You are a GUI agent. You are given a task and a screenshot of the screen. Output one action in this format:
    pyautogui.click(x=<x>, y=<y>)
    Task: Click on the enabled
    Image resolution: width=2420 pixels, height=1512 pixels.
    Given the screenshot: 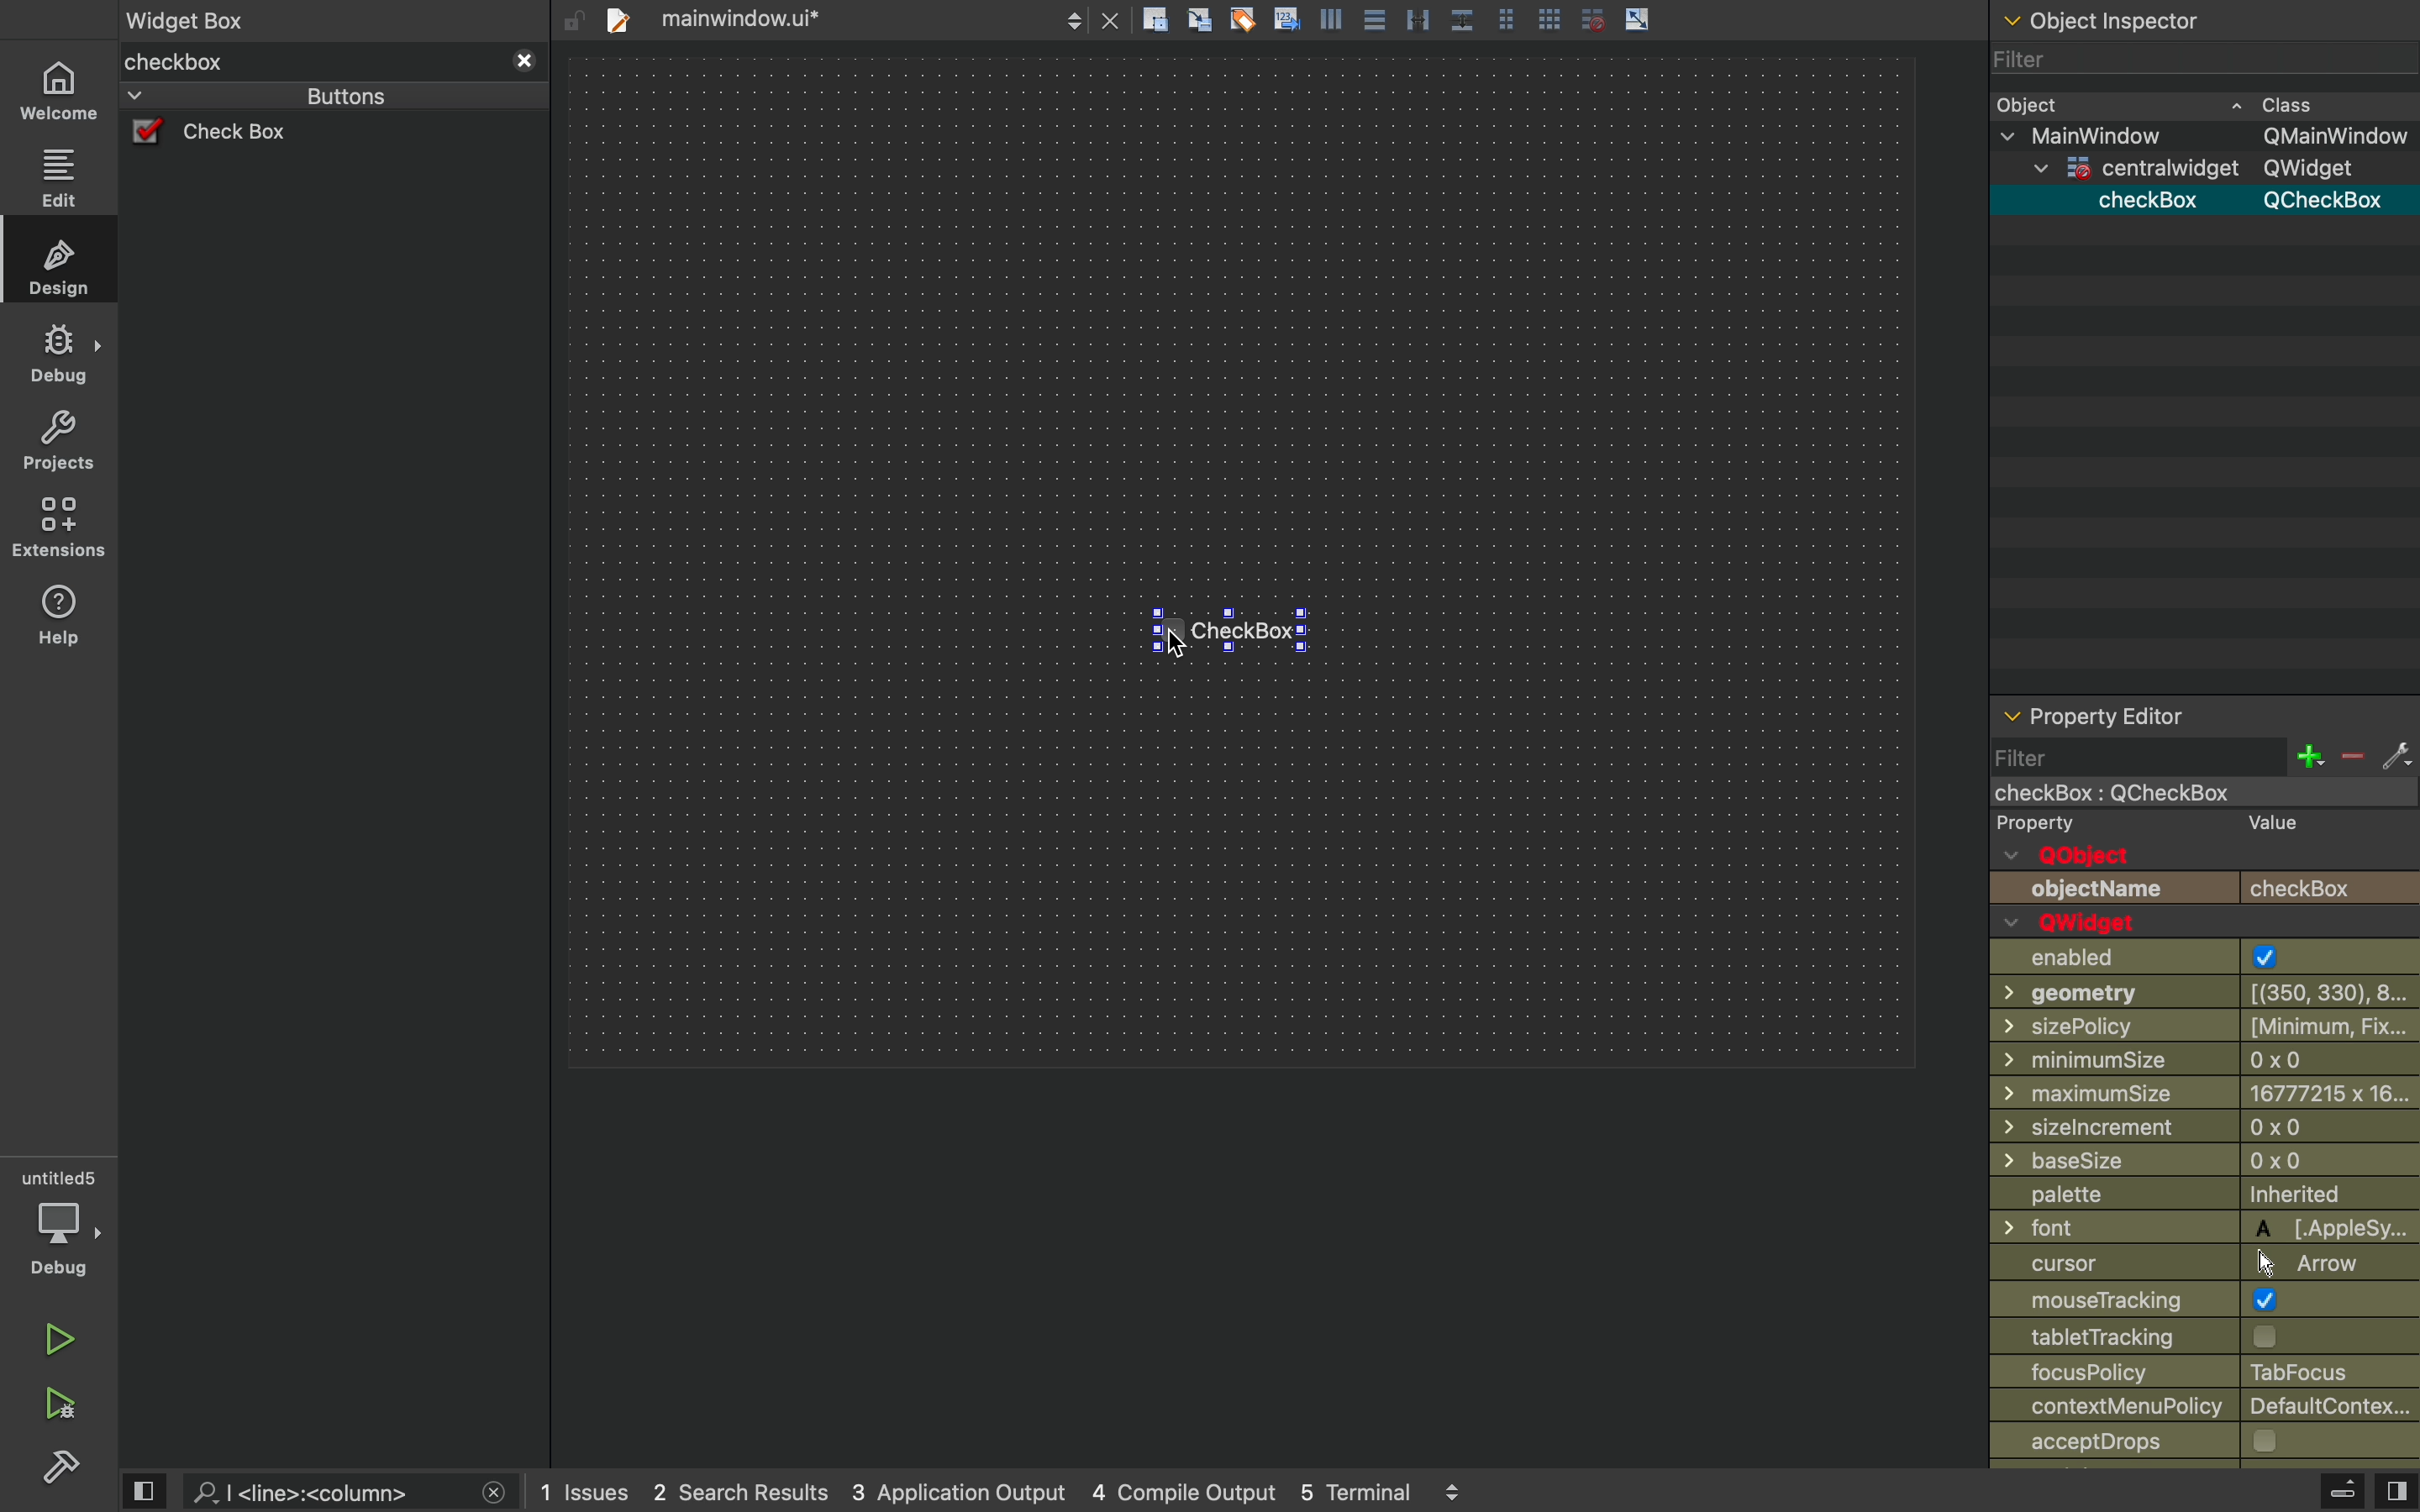 What is the action you would take?
    pyautogui.click(x=2188, y=958)
    